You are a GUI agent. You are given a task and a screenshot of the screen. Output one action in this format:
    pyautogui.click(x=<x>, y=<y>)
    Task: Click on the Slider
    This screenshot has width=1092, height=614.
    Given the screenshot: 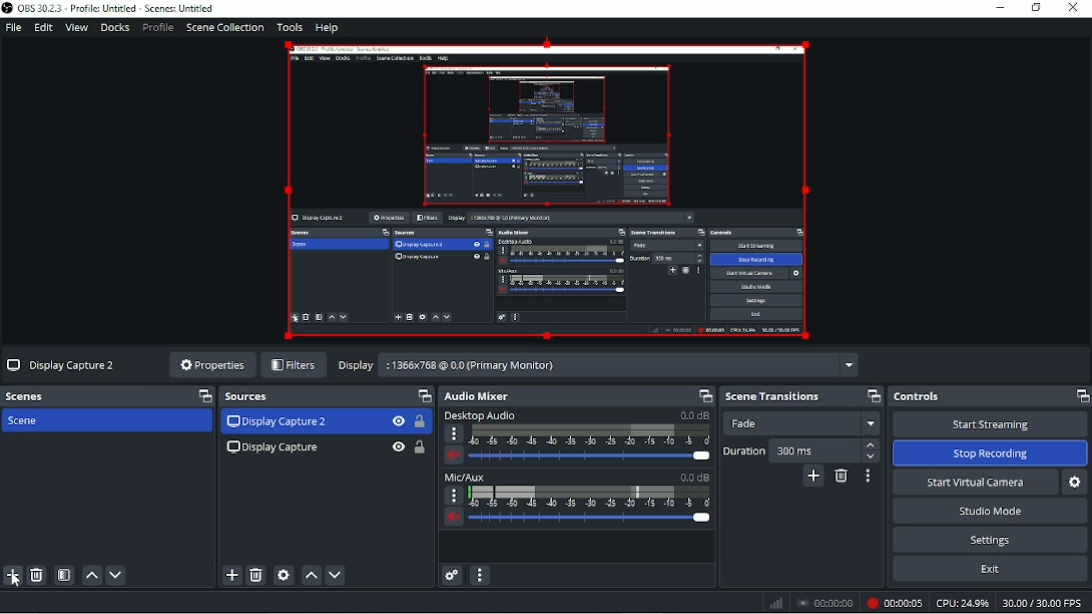 What is the action you would take?
    pyautogui.click(x=591, y=455)
    